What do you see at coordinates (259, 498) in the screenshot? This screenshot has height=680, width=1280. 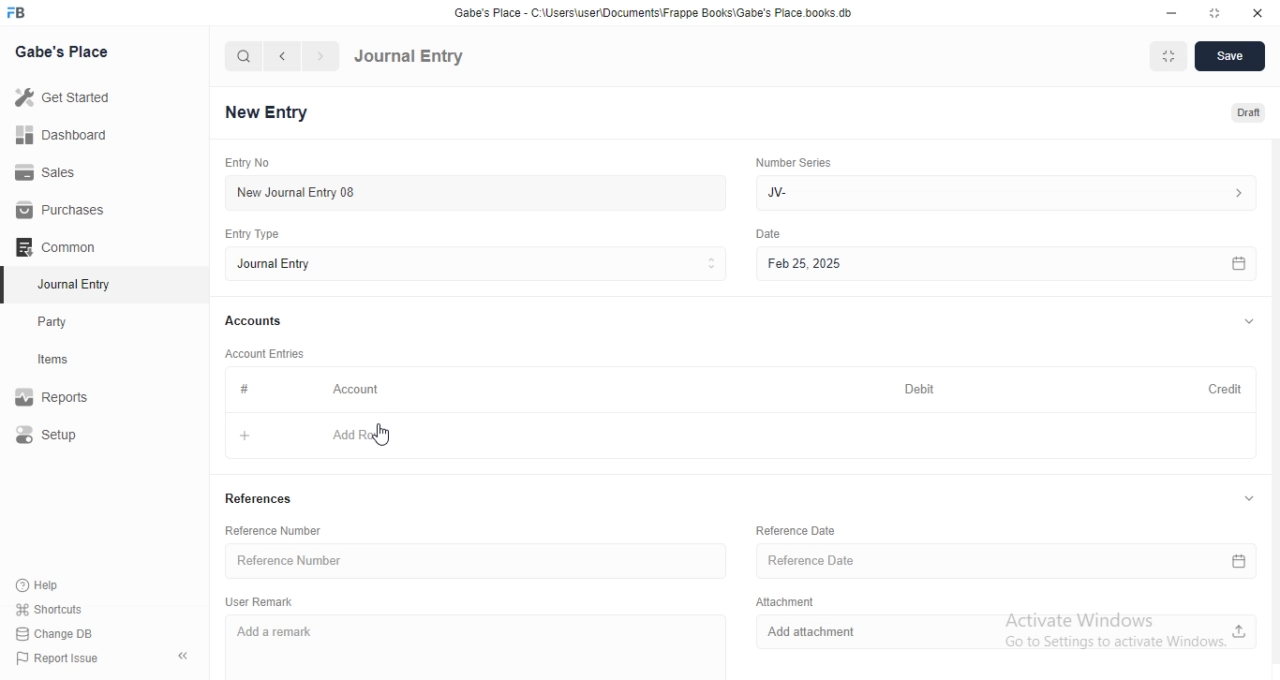 I see `References` at bounding box center [259, 498].